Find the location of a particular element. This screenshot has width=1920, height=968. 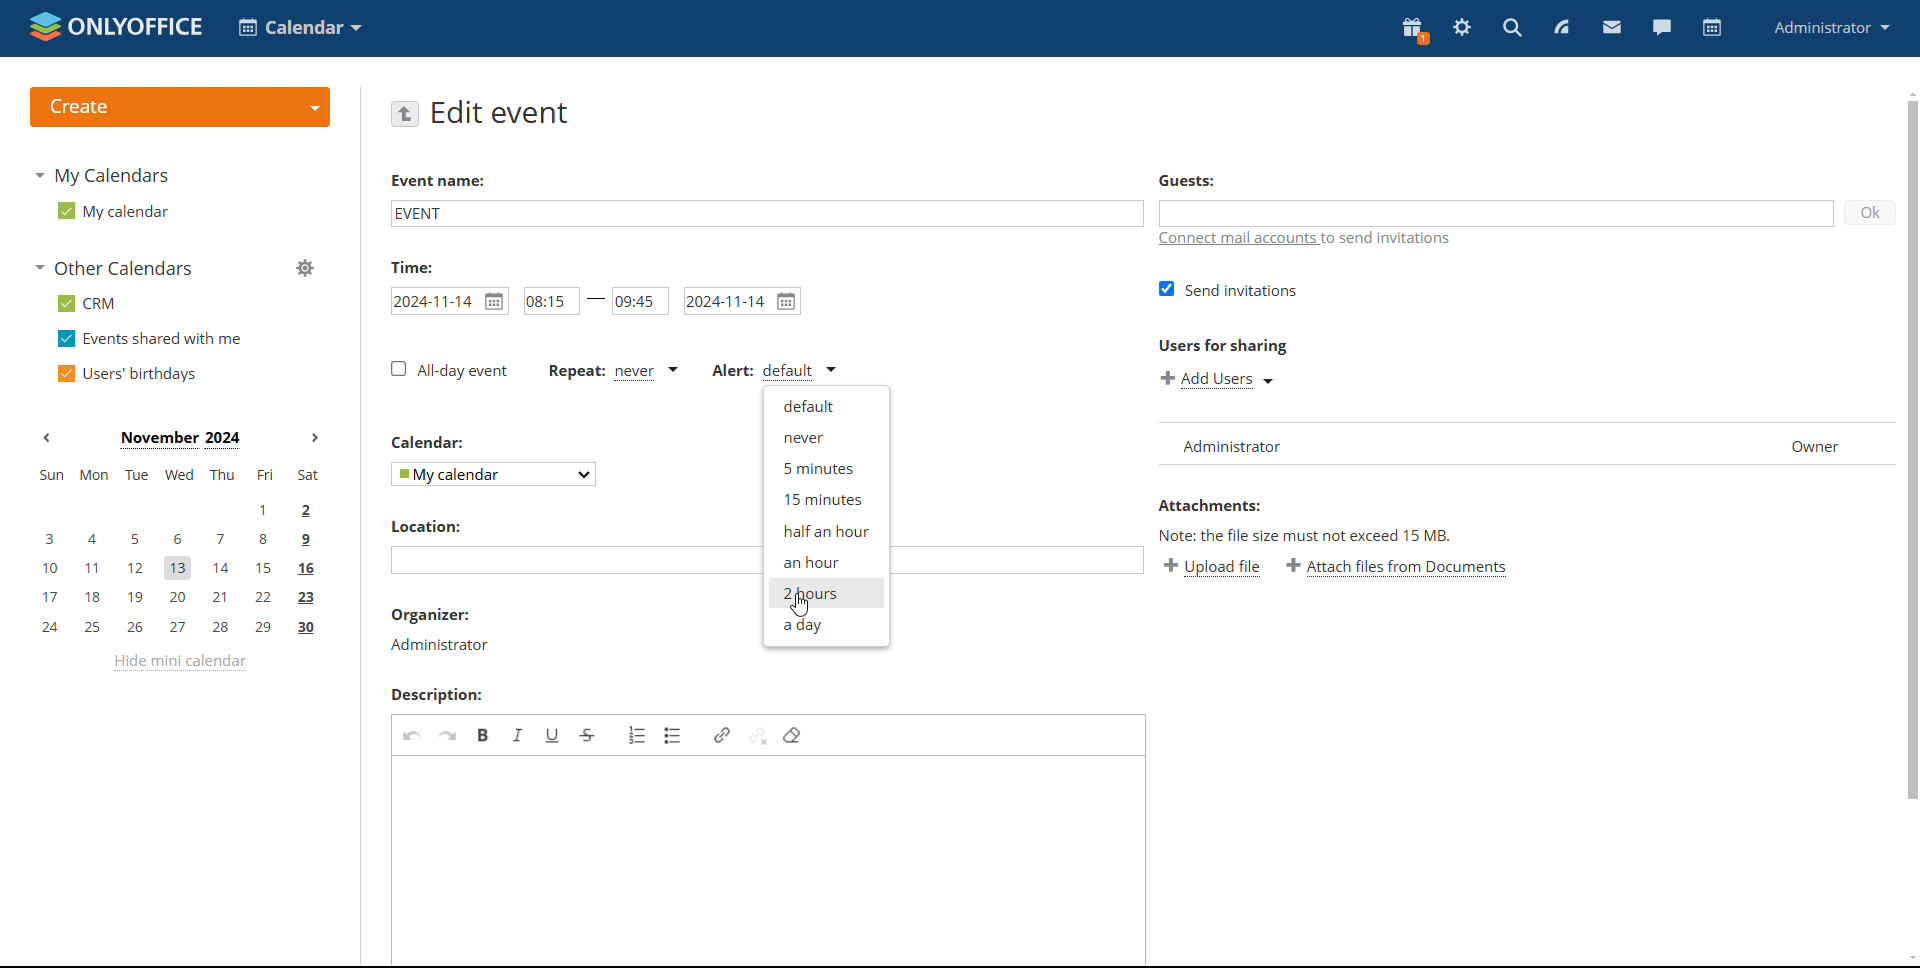

default is located at coordinates (825, 405).